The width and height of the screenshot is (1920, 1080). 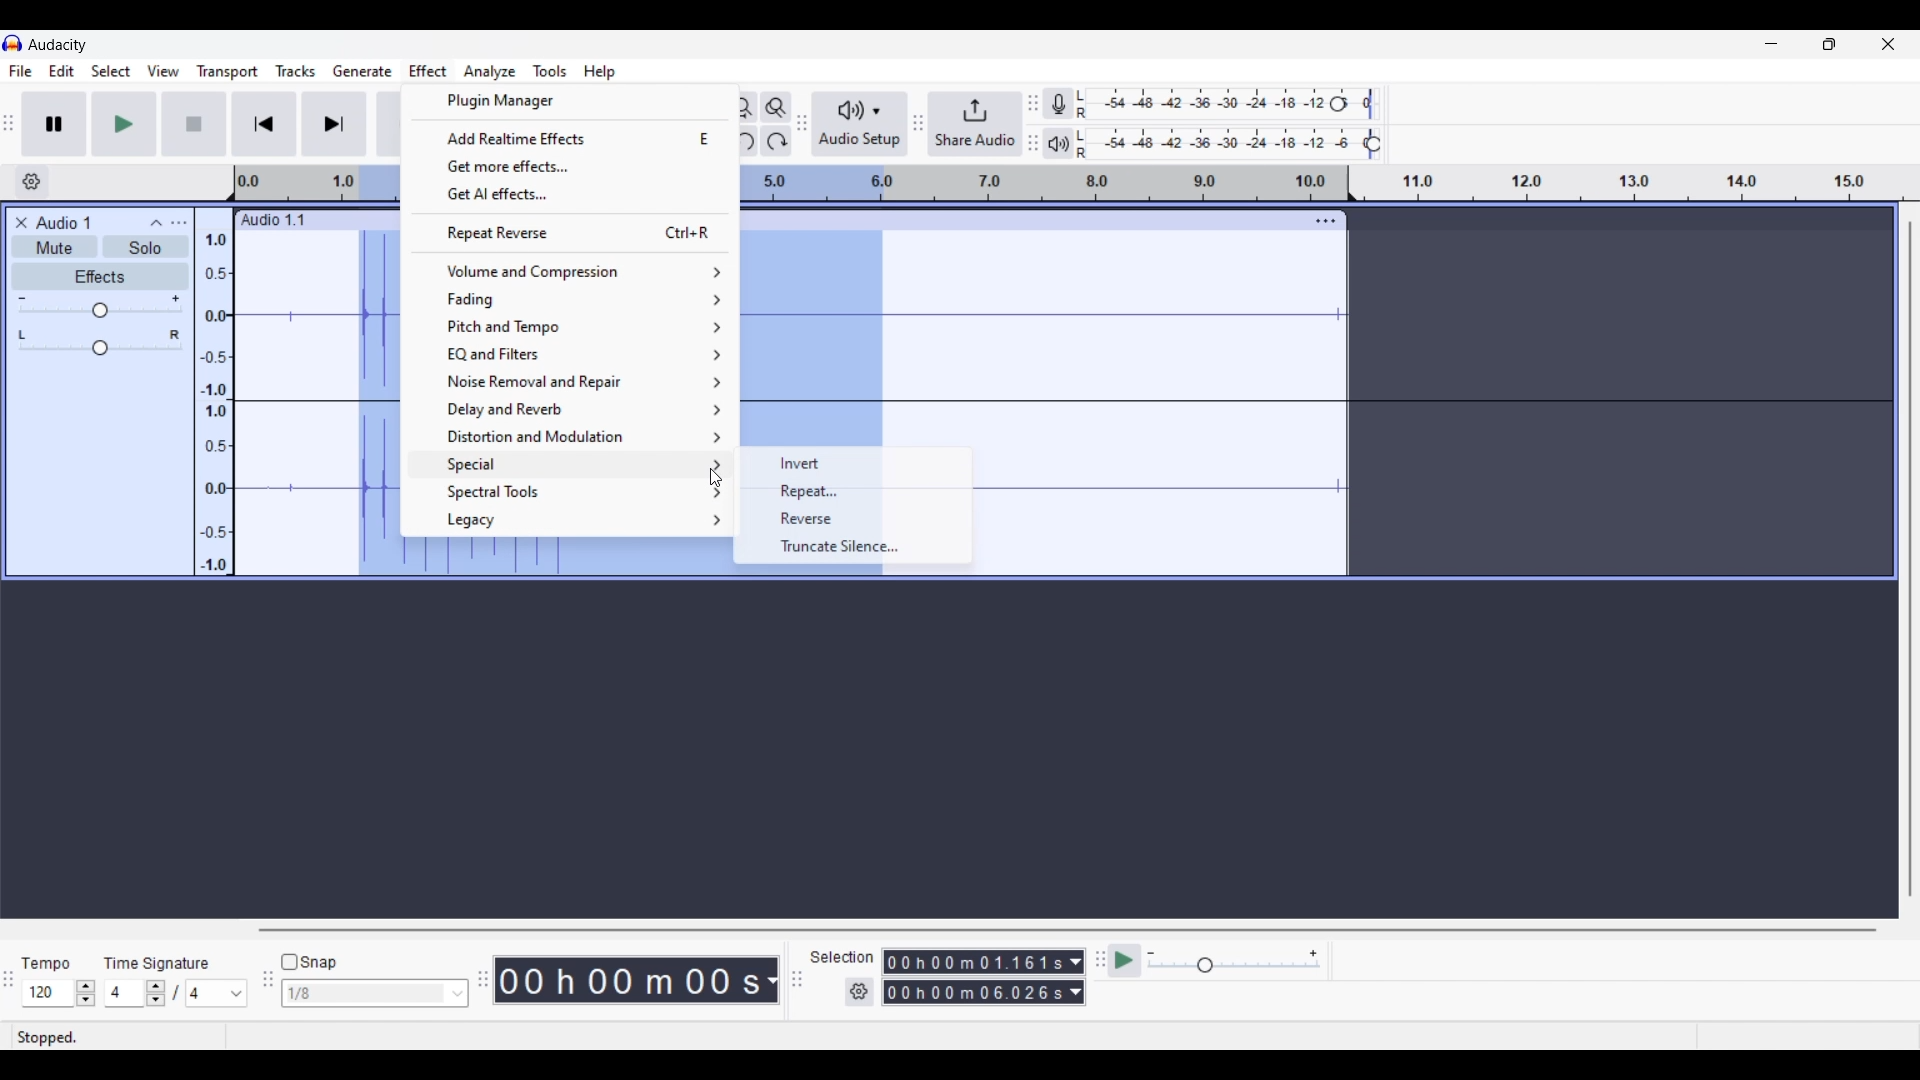 What do you see at coordinates (214, 391) in the screenshot?
I see `Scale to measure audio pitch` at bounding box center [214, 391].